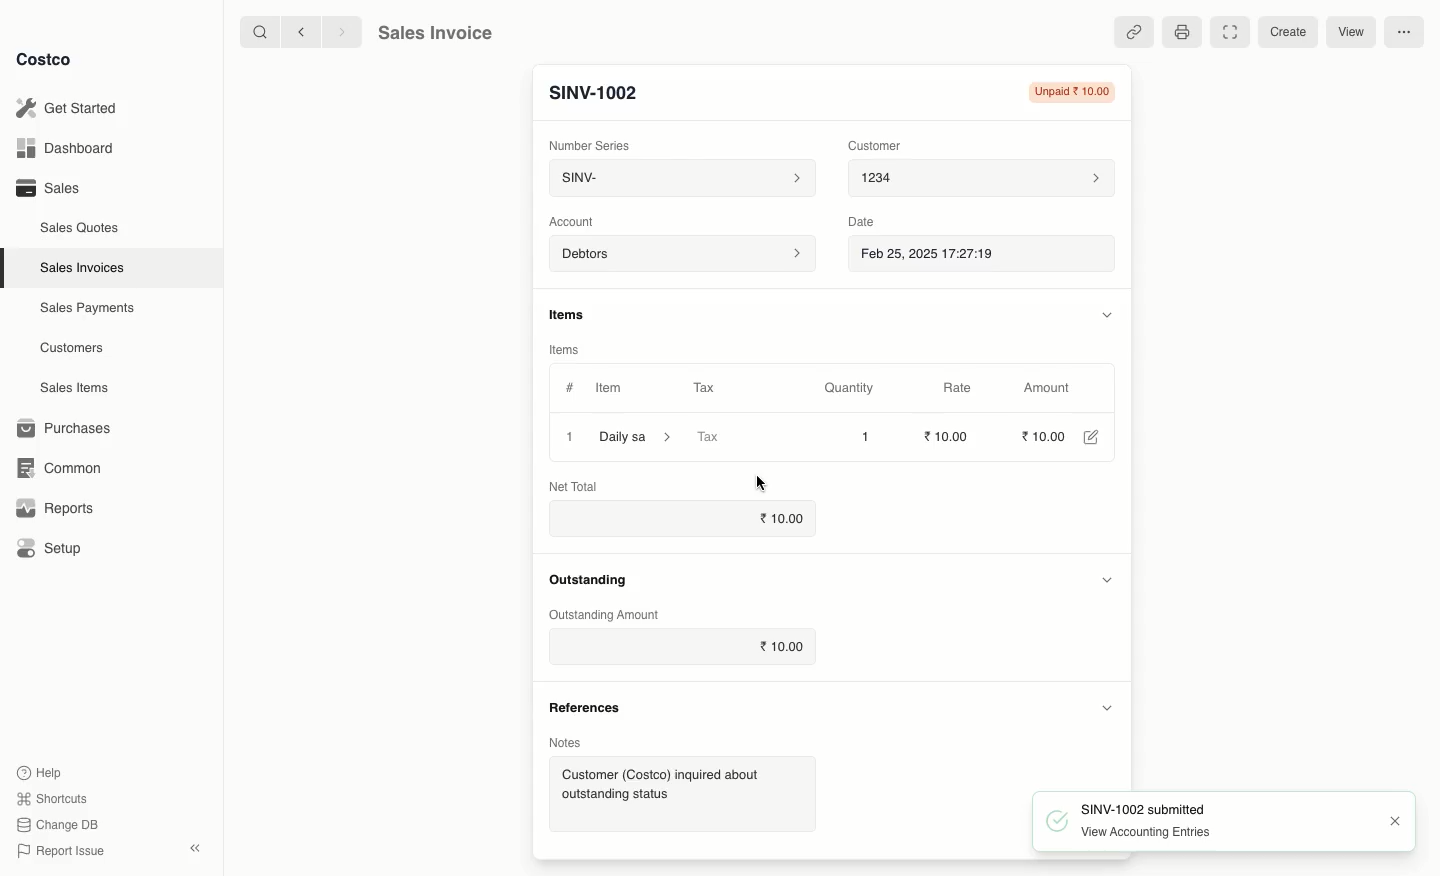  What do you see at coordinates (572, 313) in the screenshot?
I see `` at bounding box center [572, 313].